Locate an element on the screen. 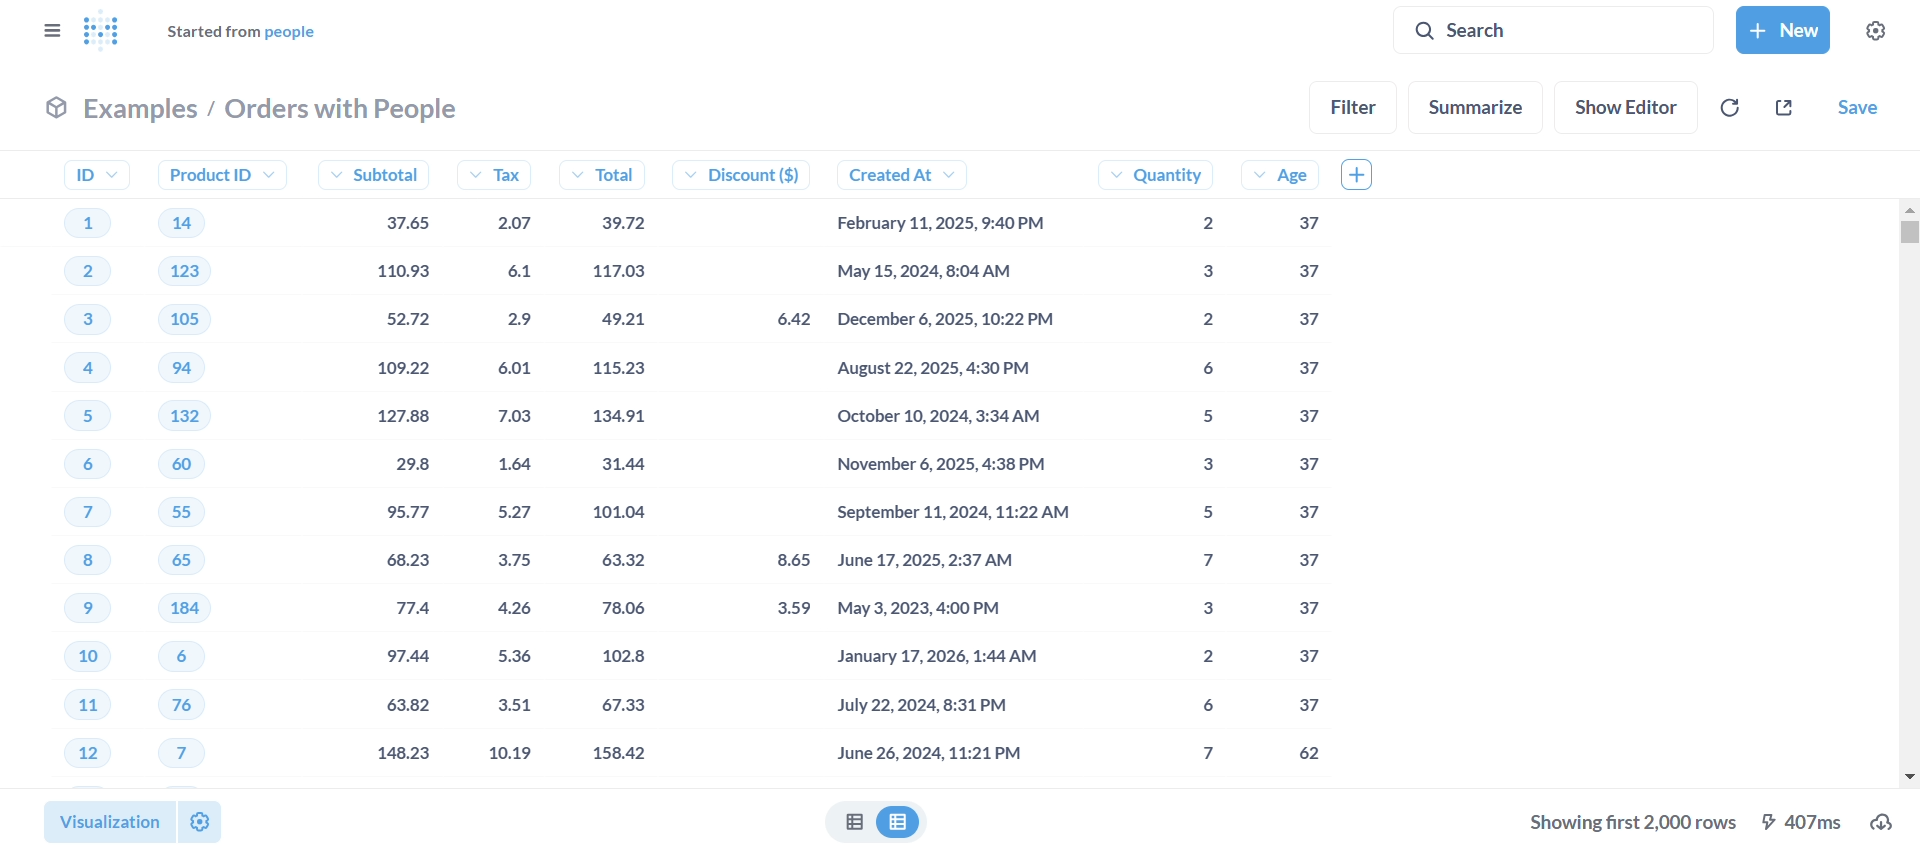   is located at coordinates (1855, 110).